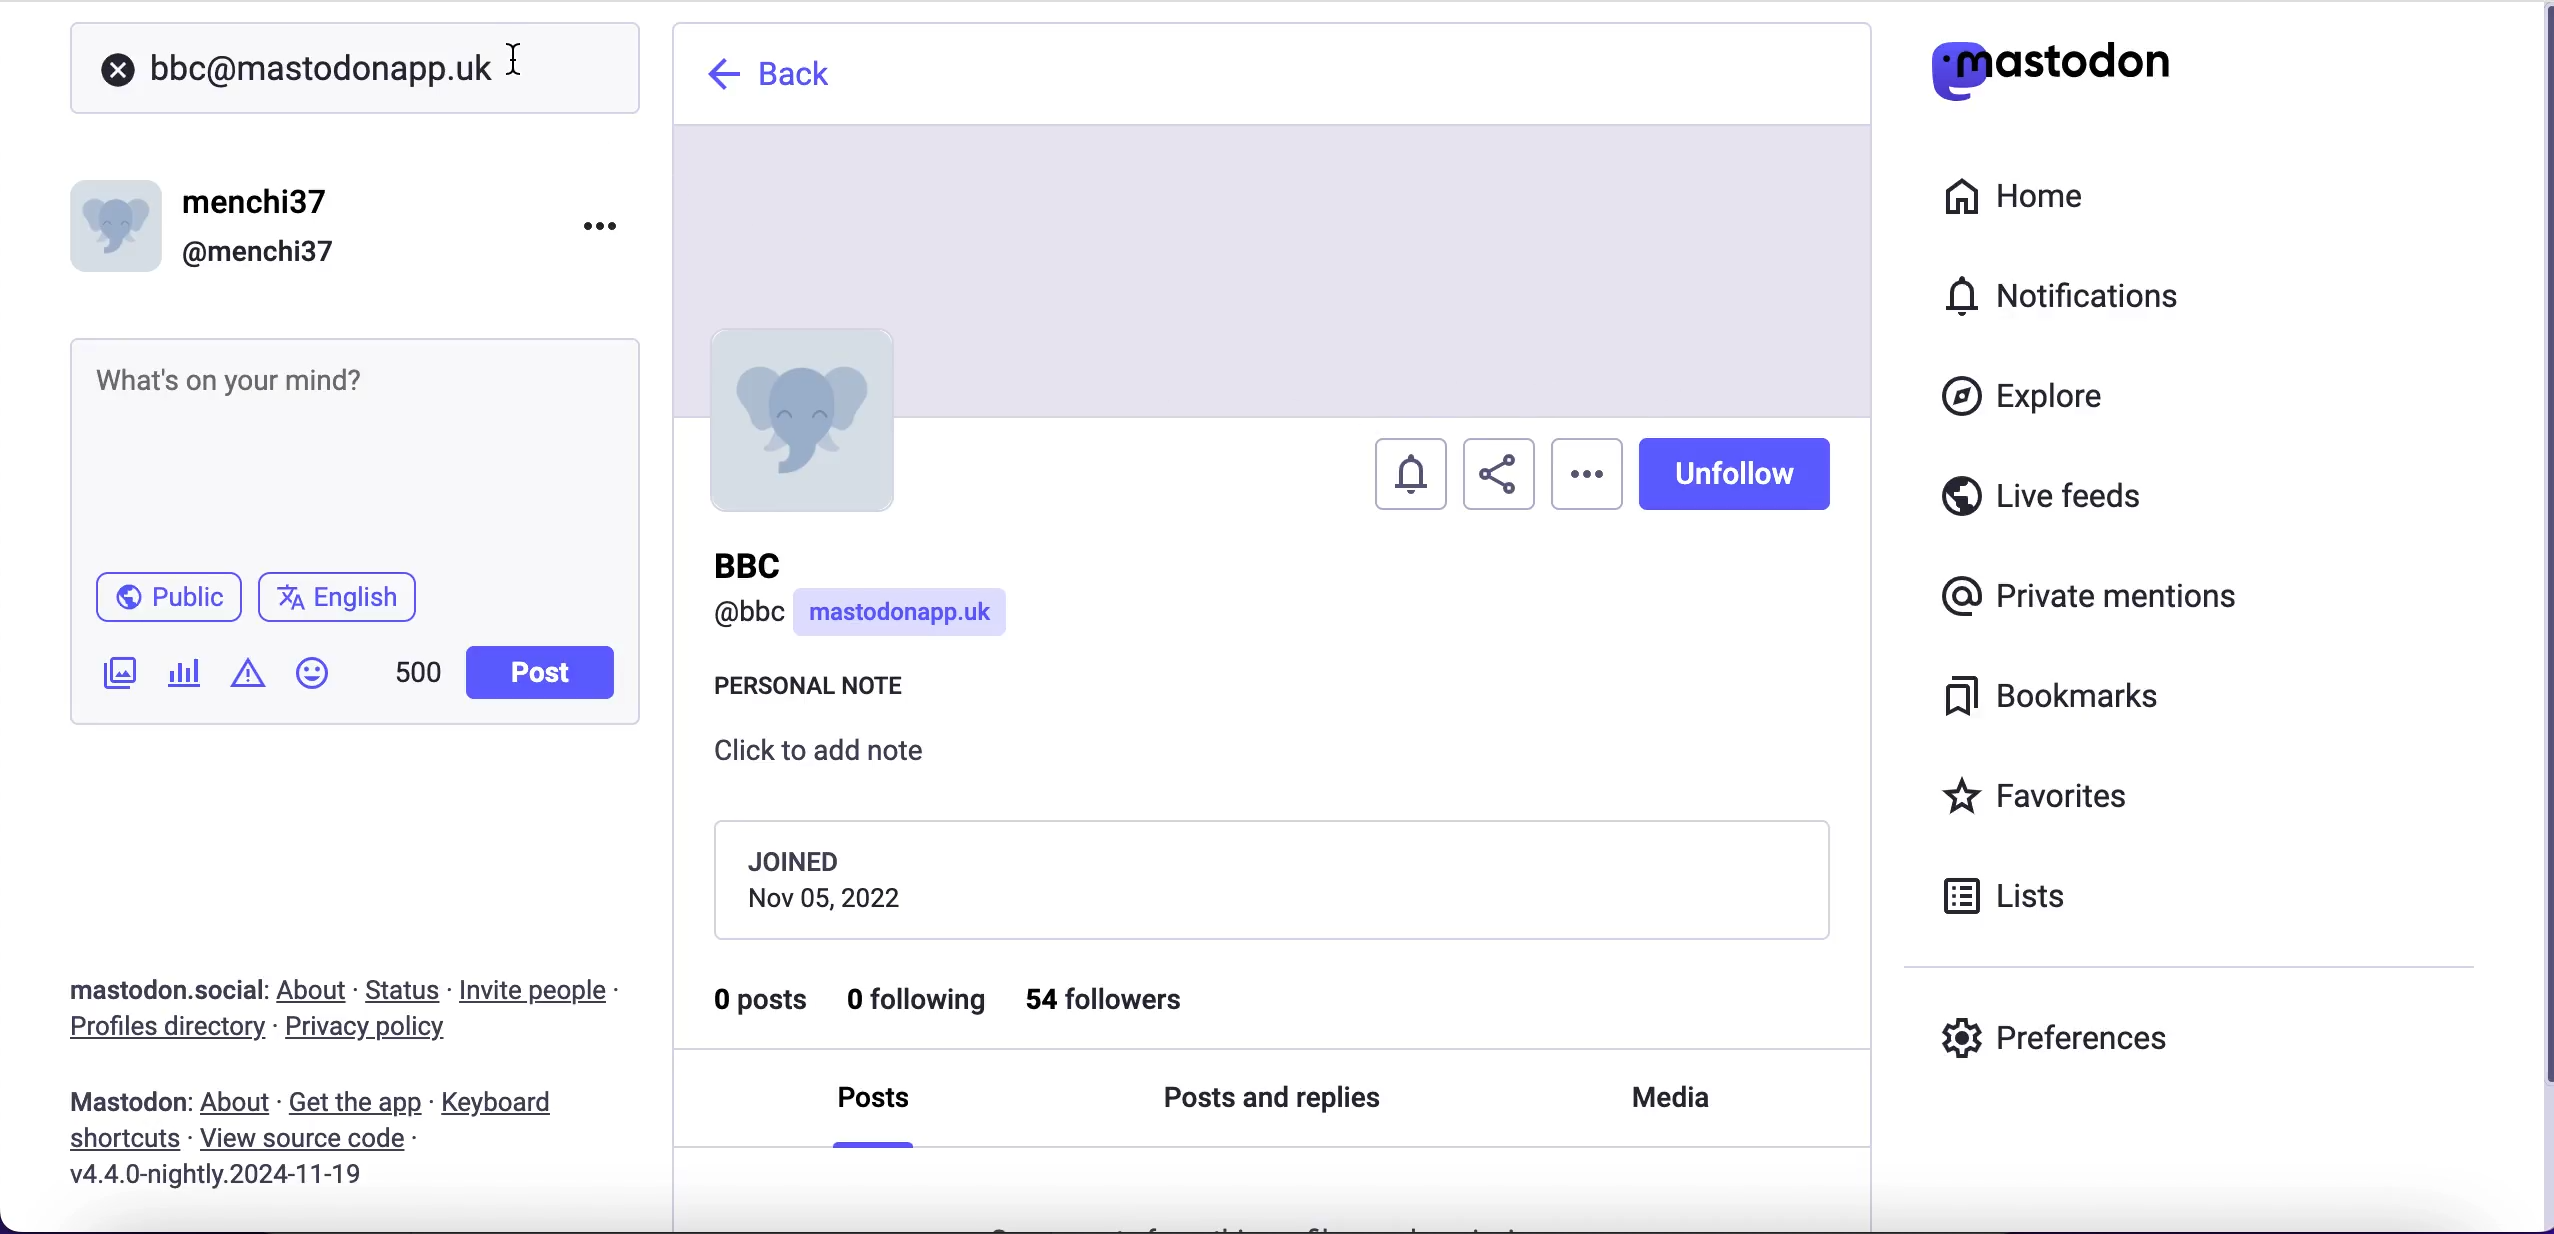  Describe the element at coordinates (383, 1030) in the screenshot. I see `privacy policy` at that location.